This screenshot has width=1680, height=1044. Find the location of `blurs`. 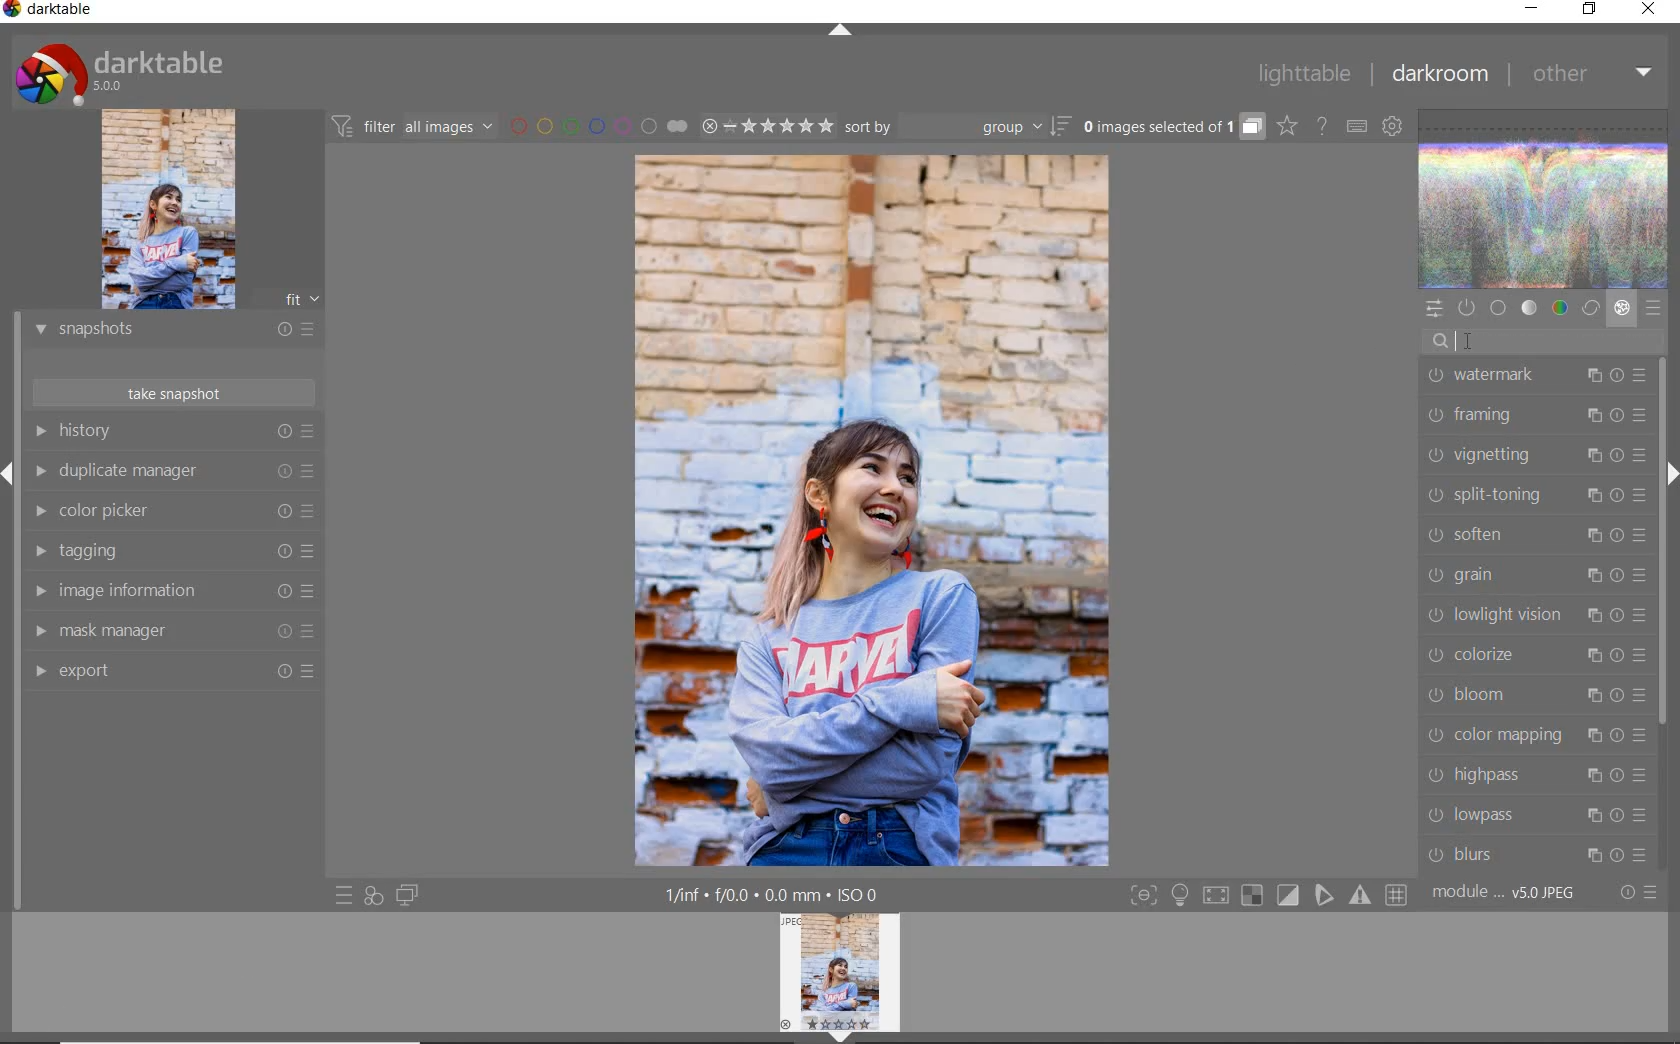

blurs is located at coordinates (1543, 854).